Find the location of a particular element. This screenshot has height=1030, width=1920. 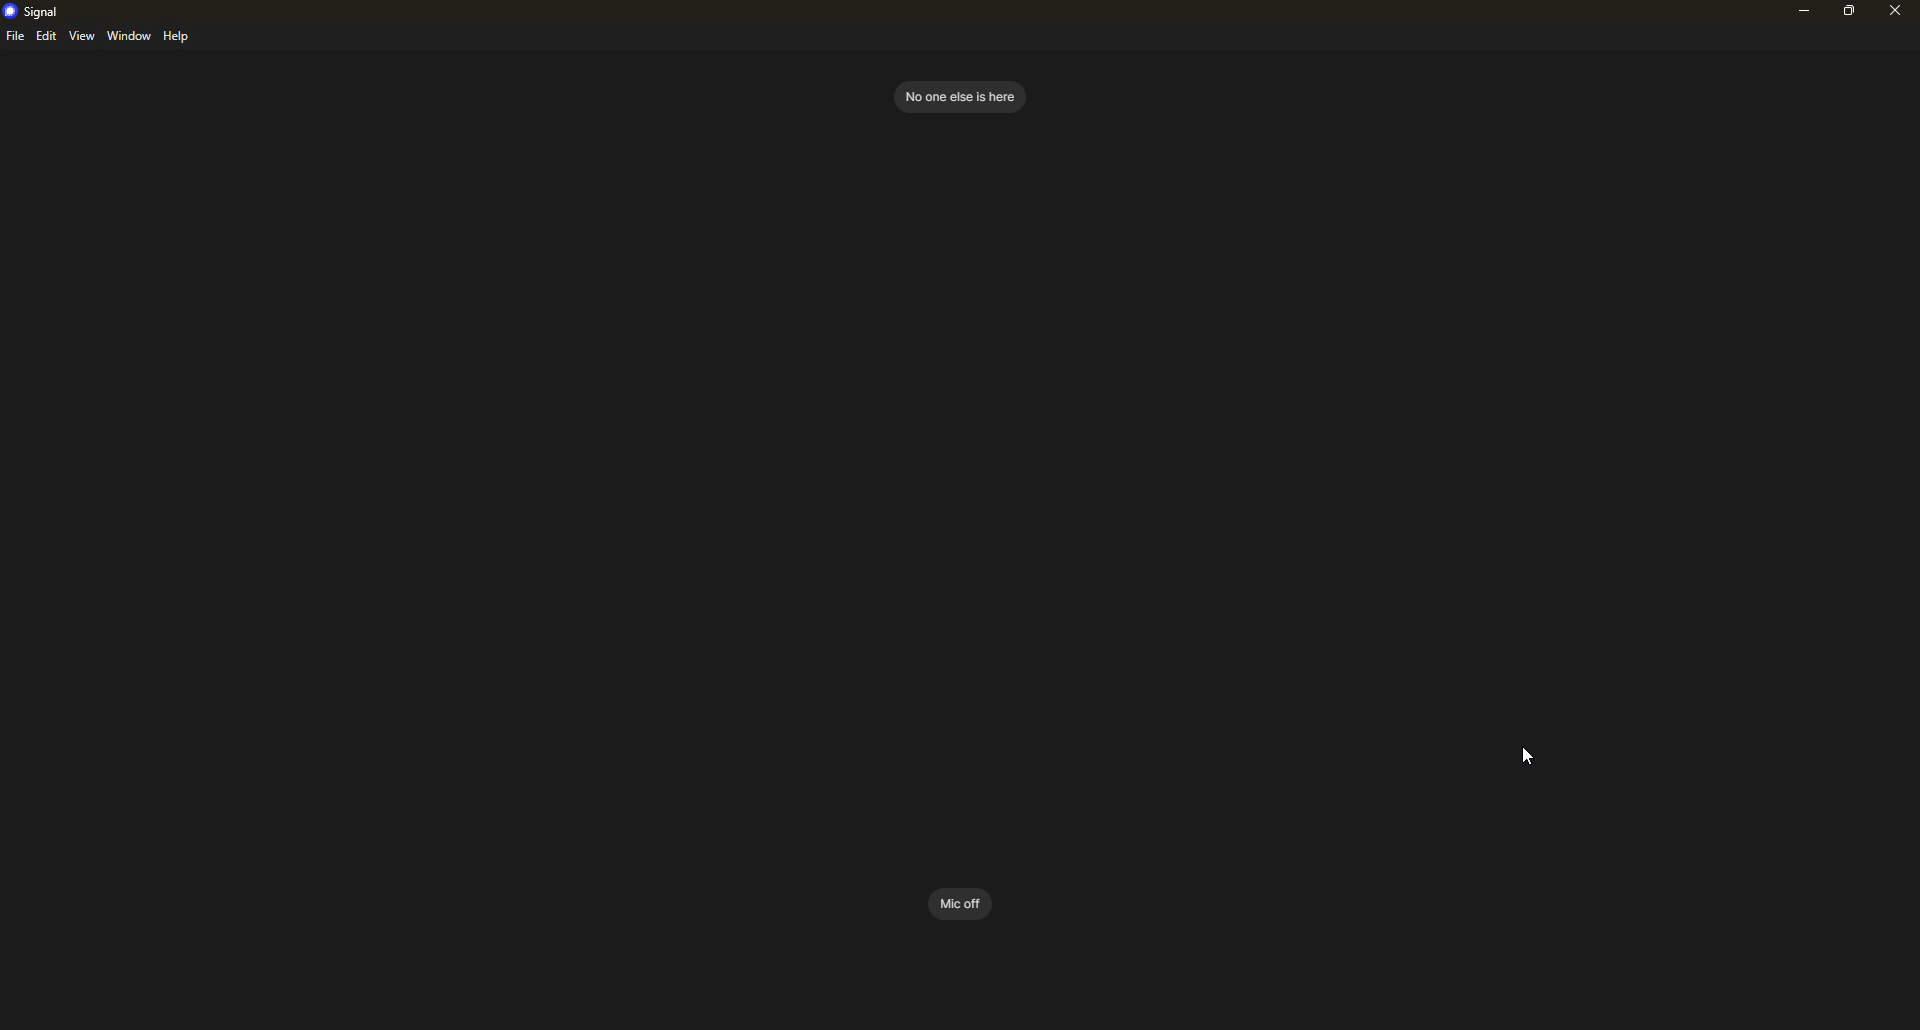

maximize is located at coordinates (1851, 11).